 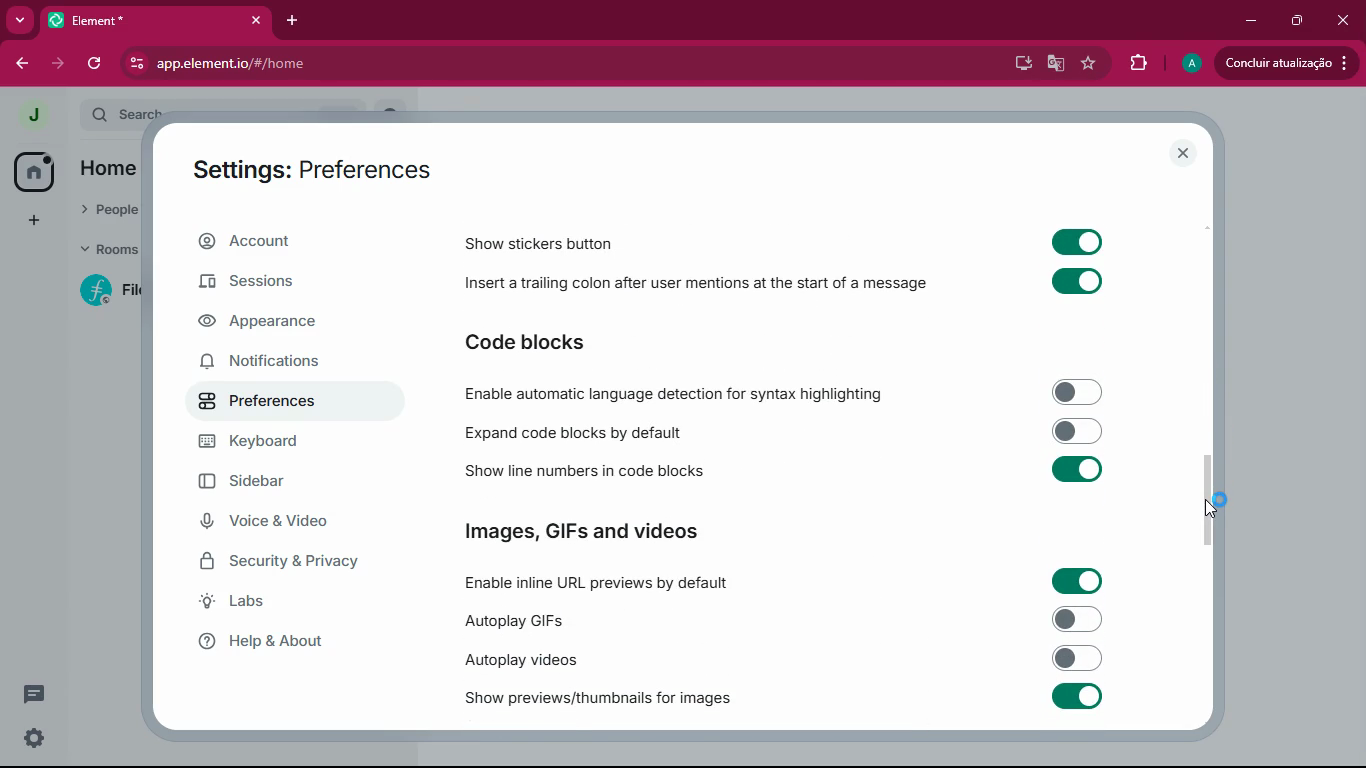 I want to click on Toggle on, so click(x=1074, y=579).